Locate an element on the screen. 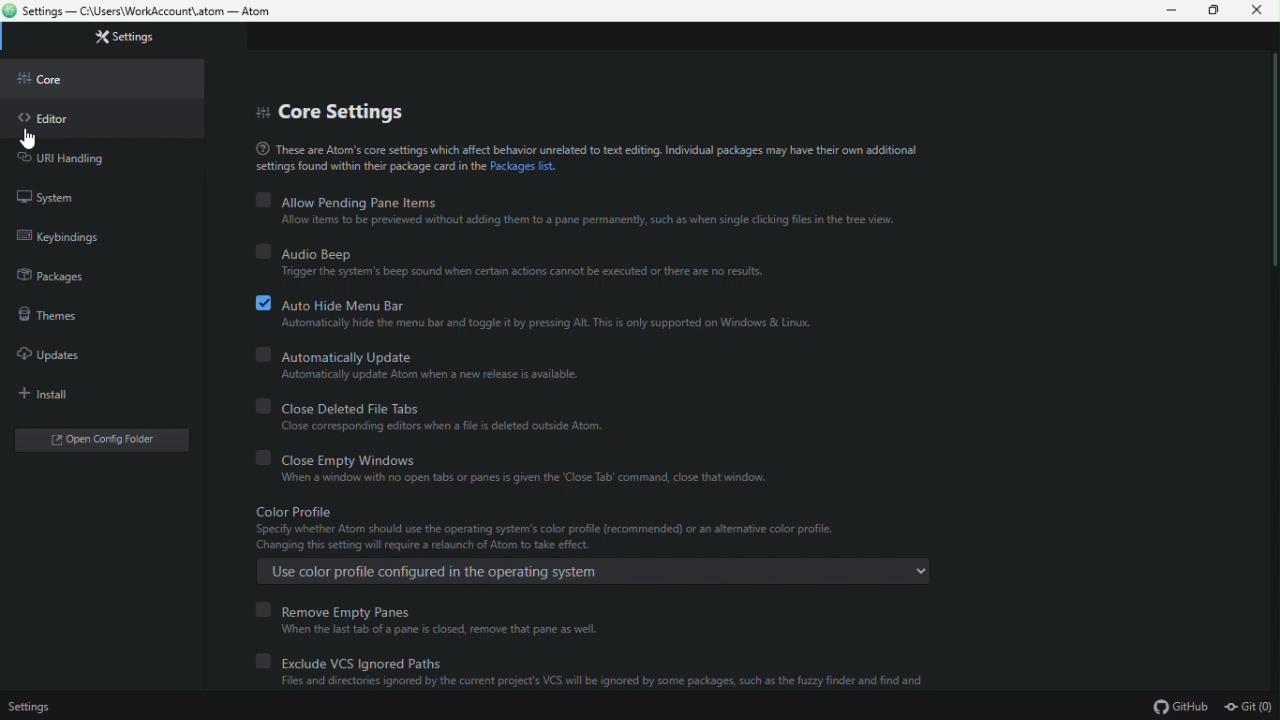 The height and width of the screenshot is (720, 1280). Automatically update Atom when a new release is available. is located at coordinates (430, 376).